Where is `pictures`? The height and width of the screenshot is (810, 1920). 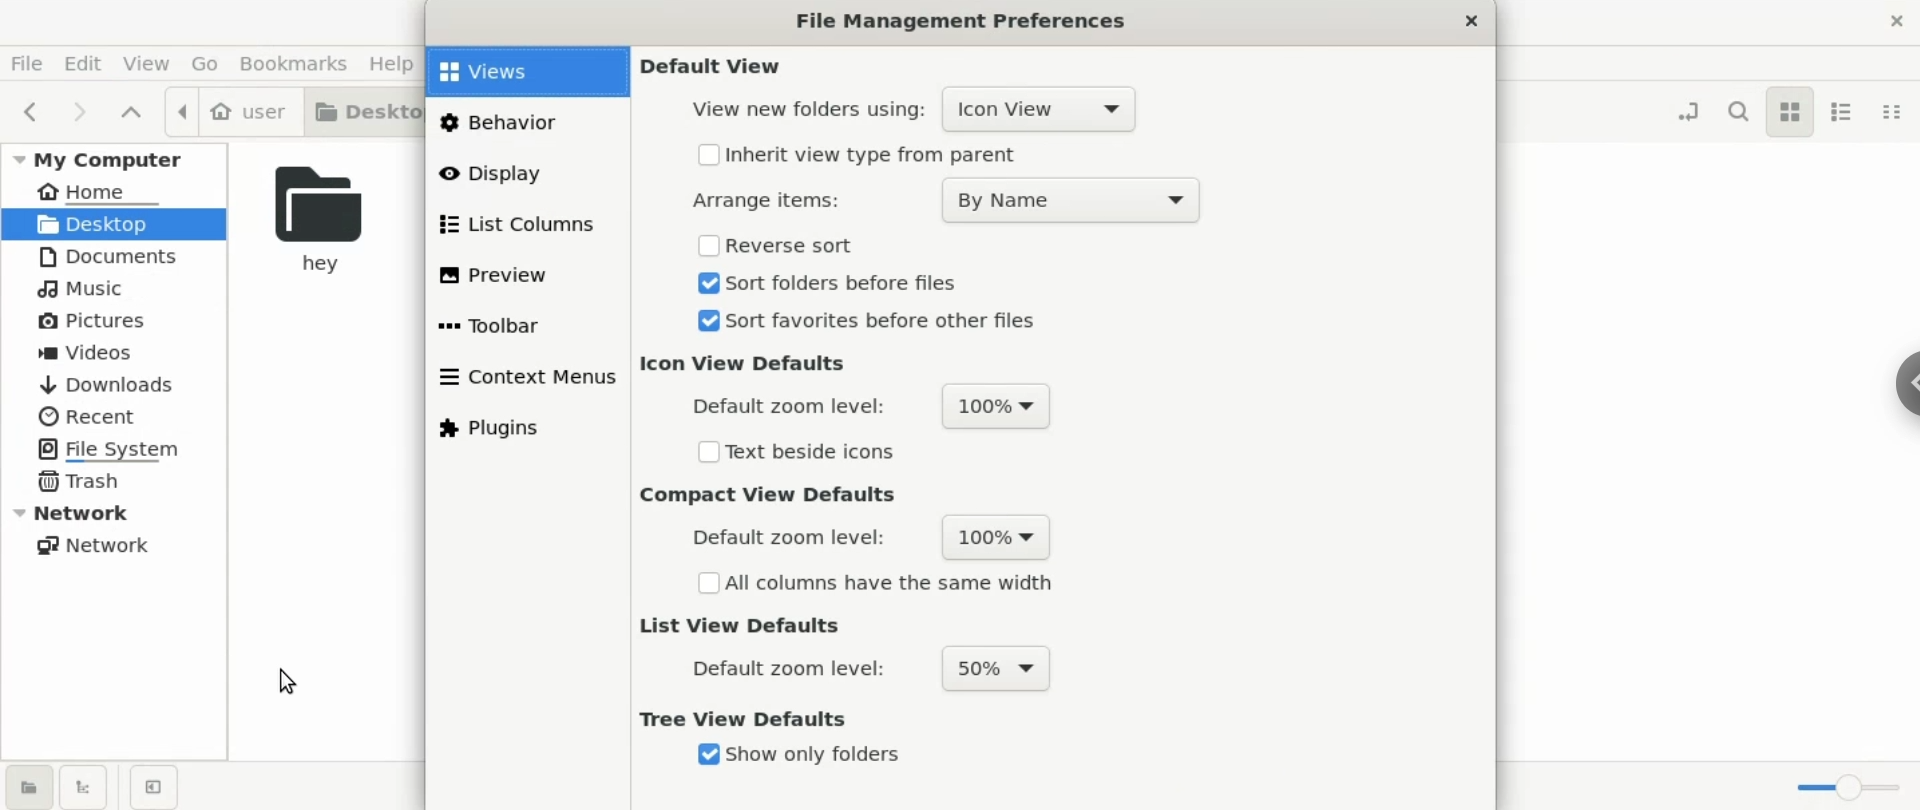 pictures is located at coordinates (94, 318).